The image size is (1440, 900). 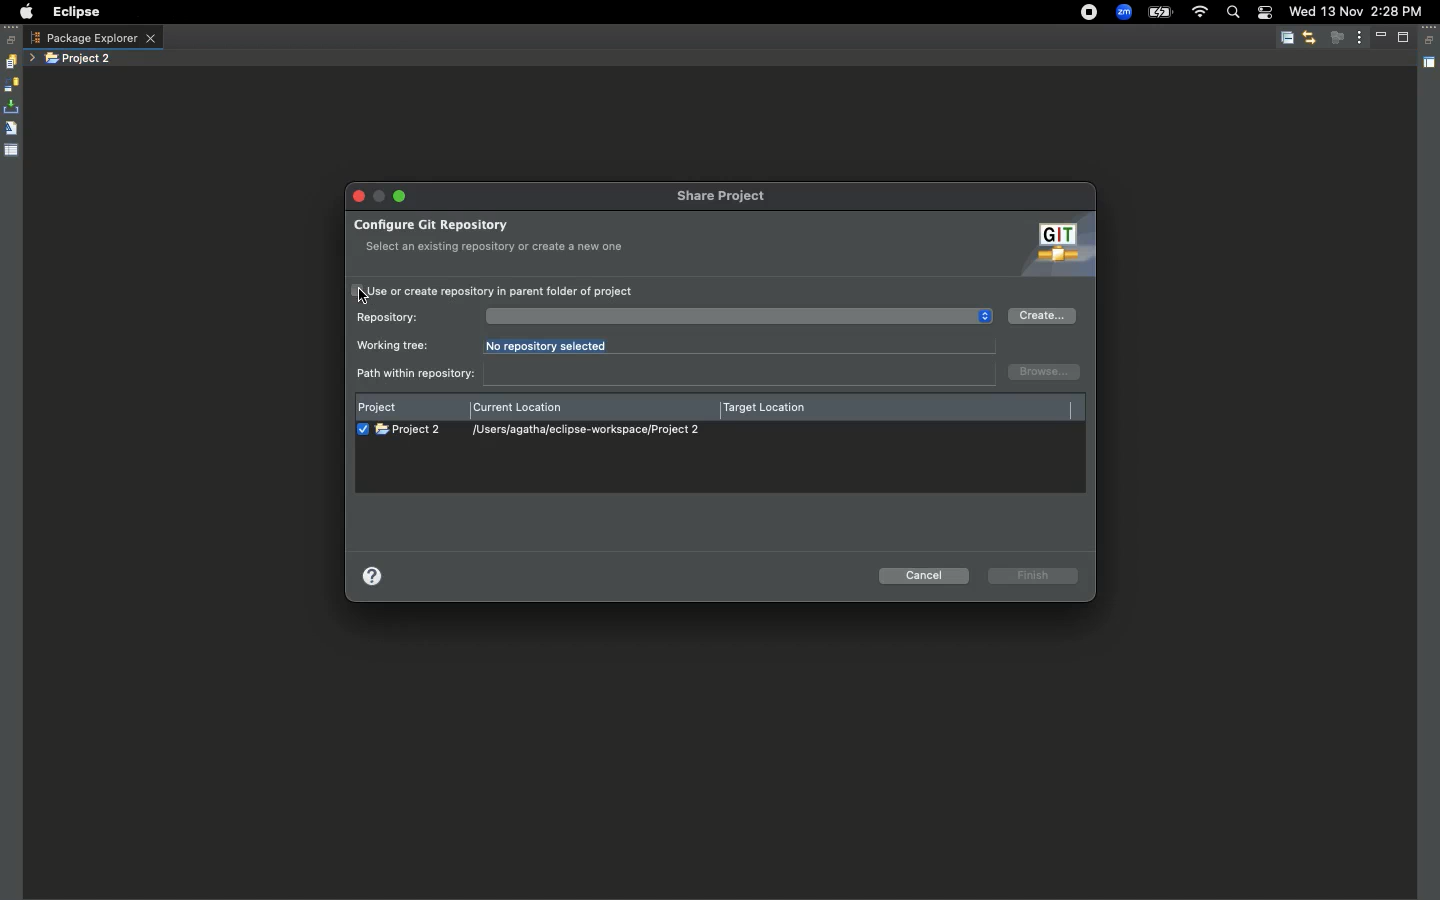 What do you see at coordinates (1405, 37) in the screenshot?
I see `Maximize` at bounding box center [1405, 37].